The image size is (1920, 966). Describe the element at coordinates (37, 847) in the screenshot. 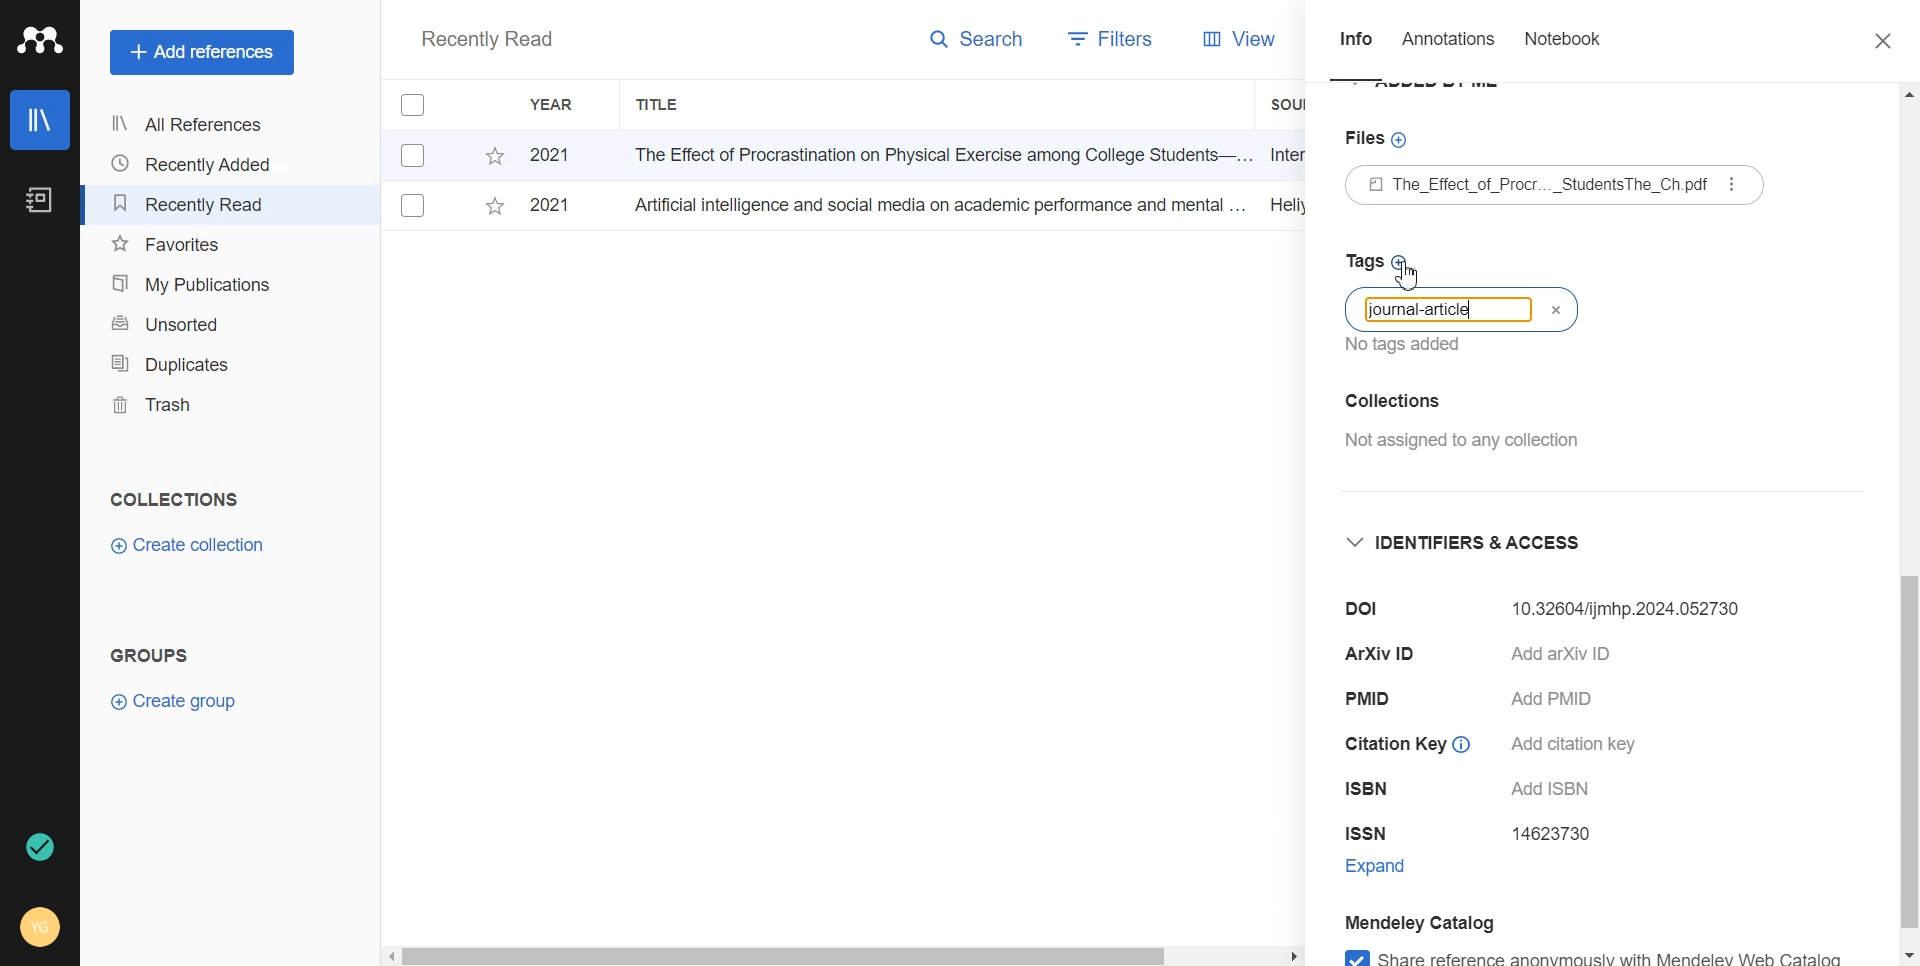

I see `Auto sync` at that location.